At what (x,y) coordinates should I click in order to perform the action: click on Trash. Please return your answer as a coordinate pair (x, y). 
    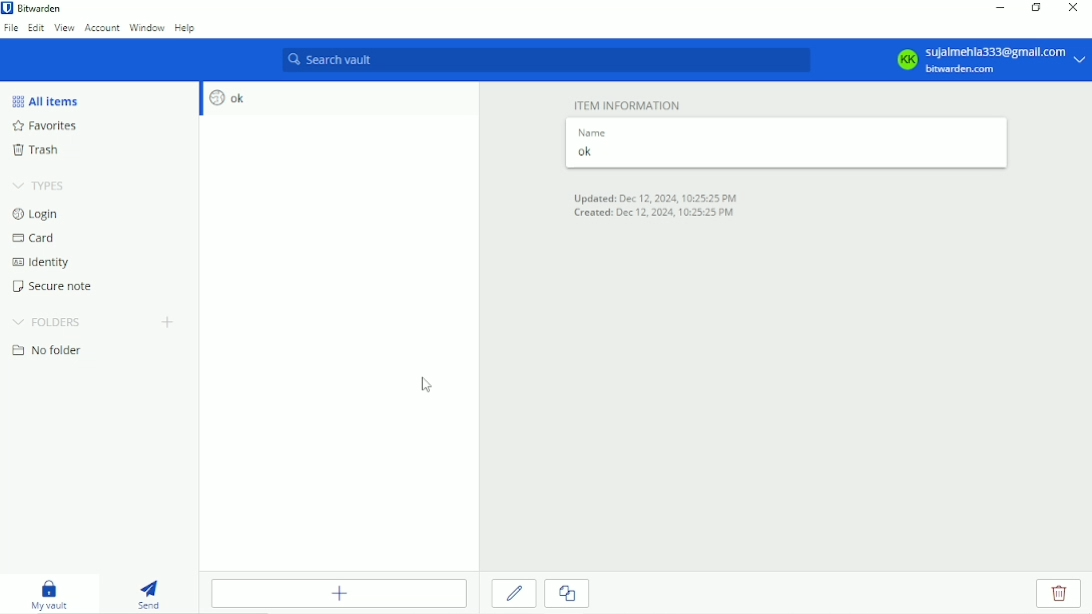
    Looking at the image, I should click on (47, 151).